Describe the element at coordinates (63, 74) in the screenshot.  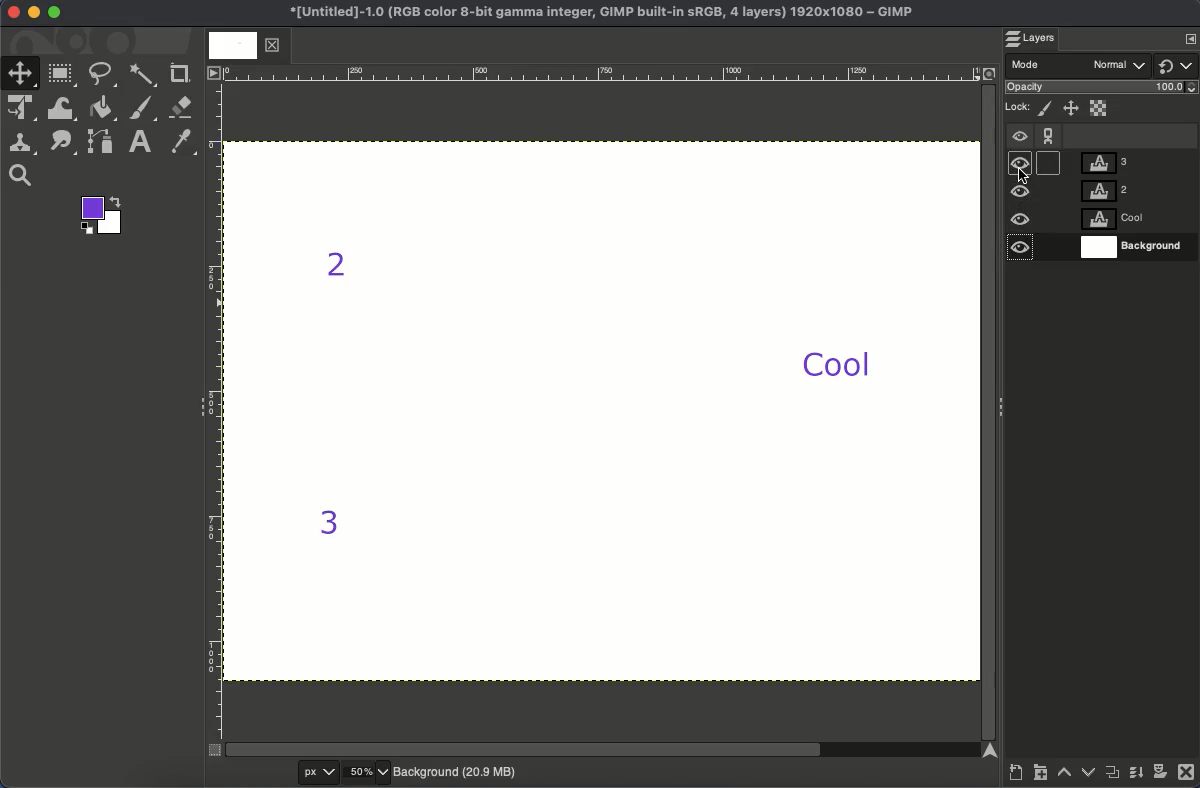
I see `Rectangular select` at that location.